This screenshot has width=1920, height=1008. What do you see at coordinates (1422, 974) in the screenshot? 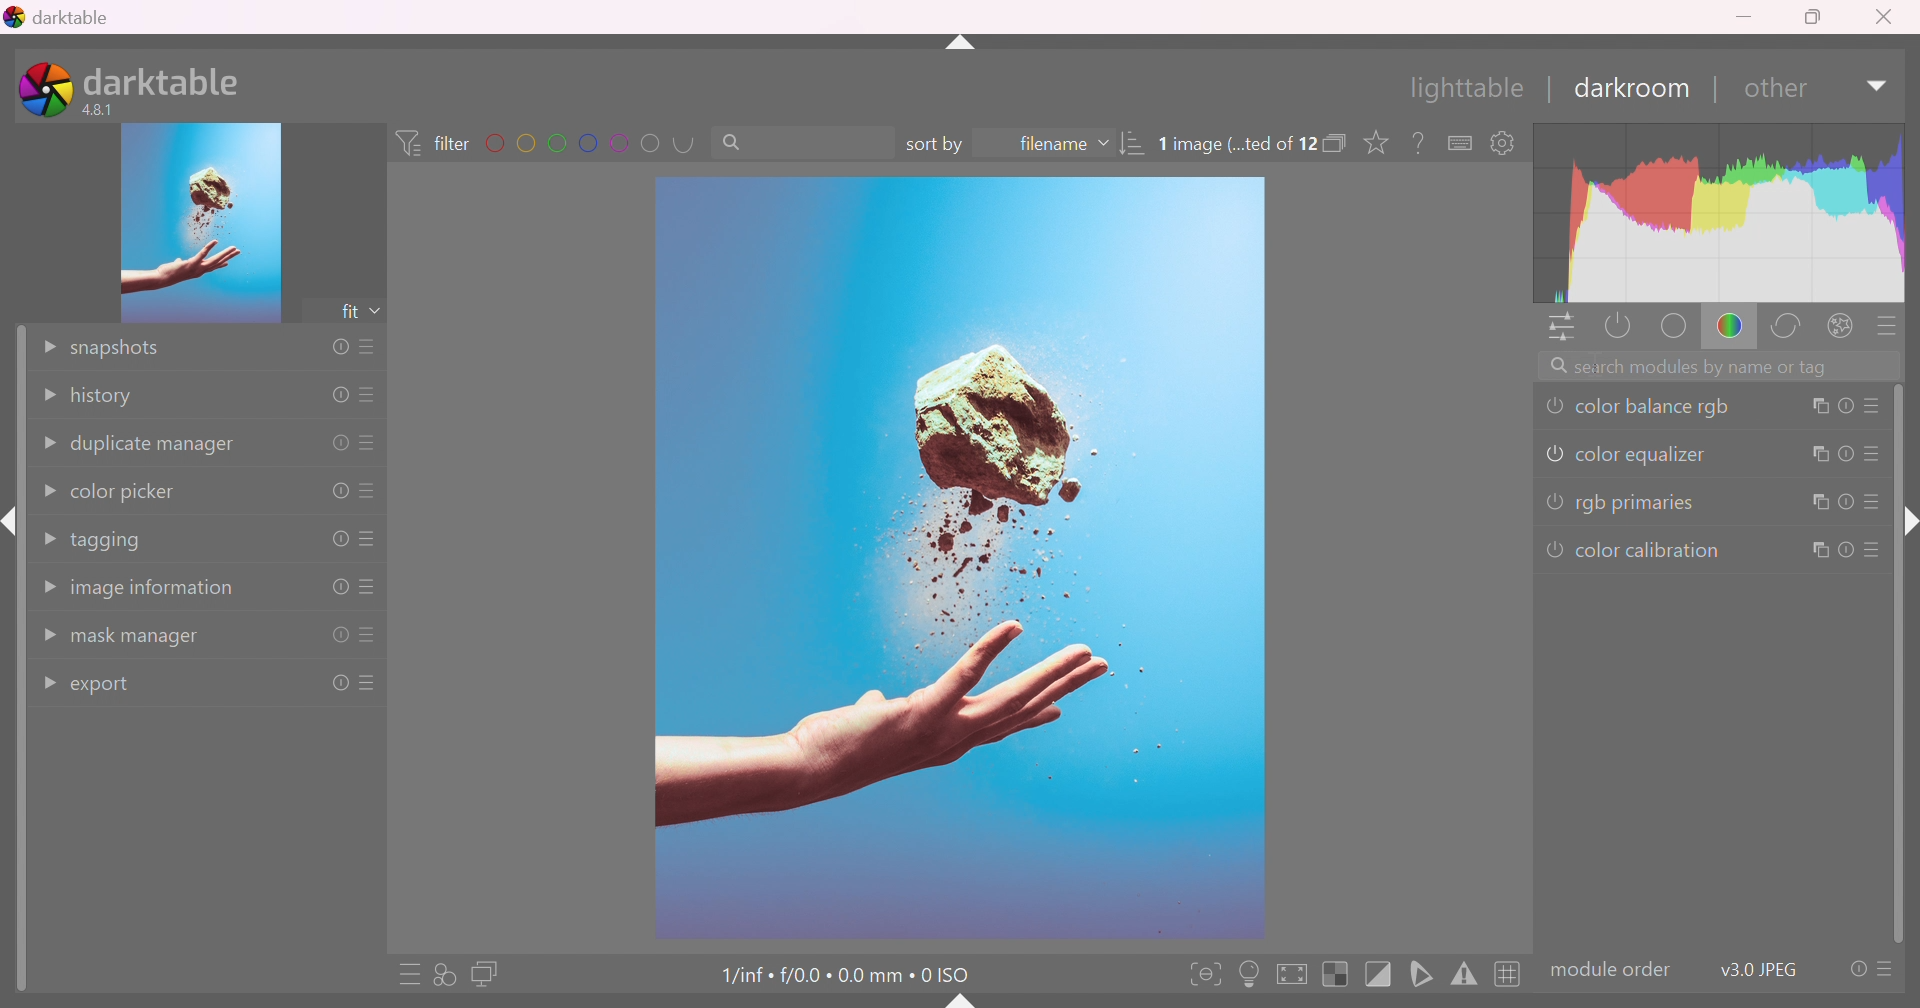
I see `toggle softproofing` at bounding box center [1422, 974].